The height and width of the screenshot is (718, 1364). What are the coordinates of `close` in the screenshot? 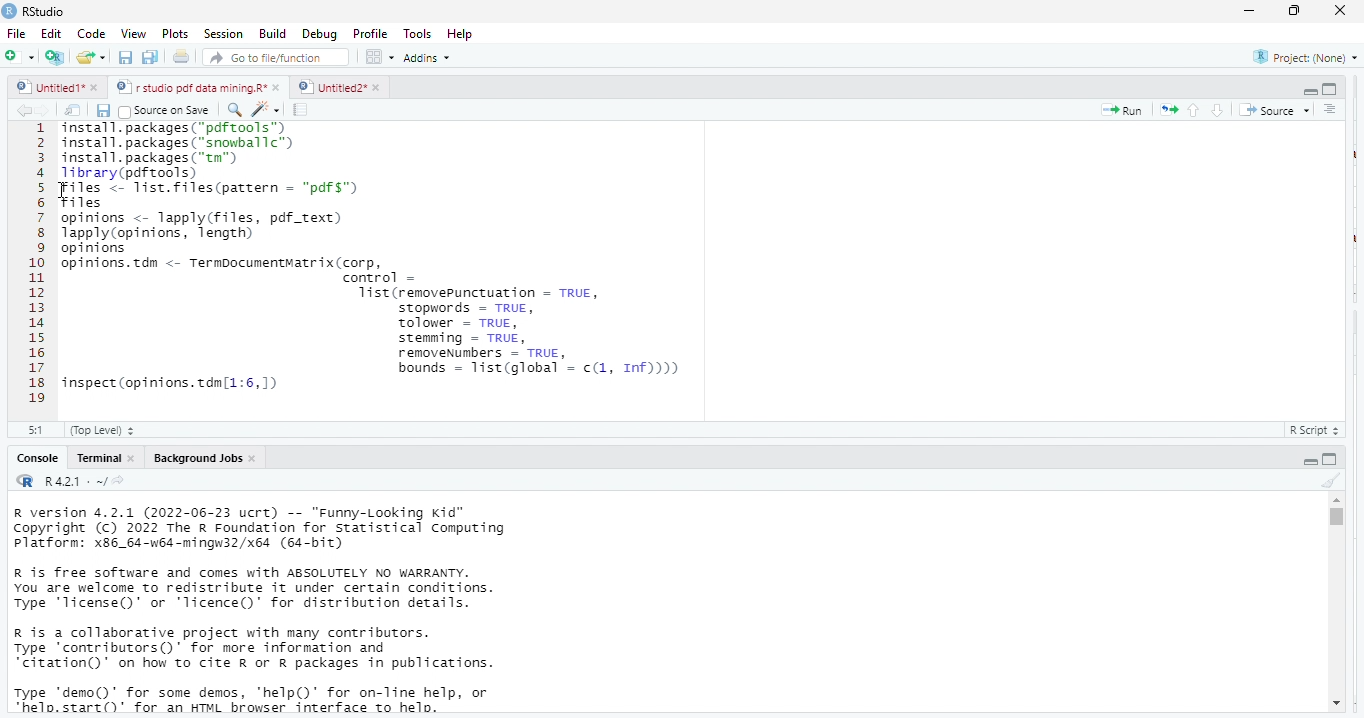 It's located at (132, 458).